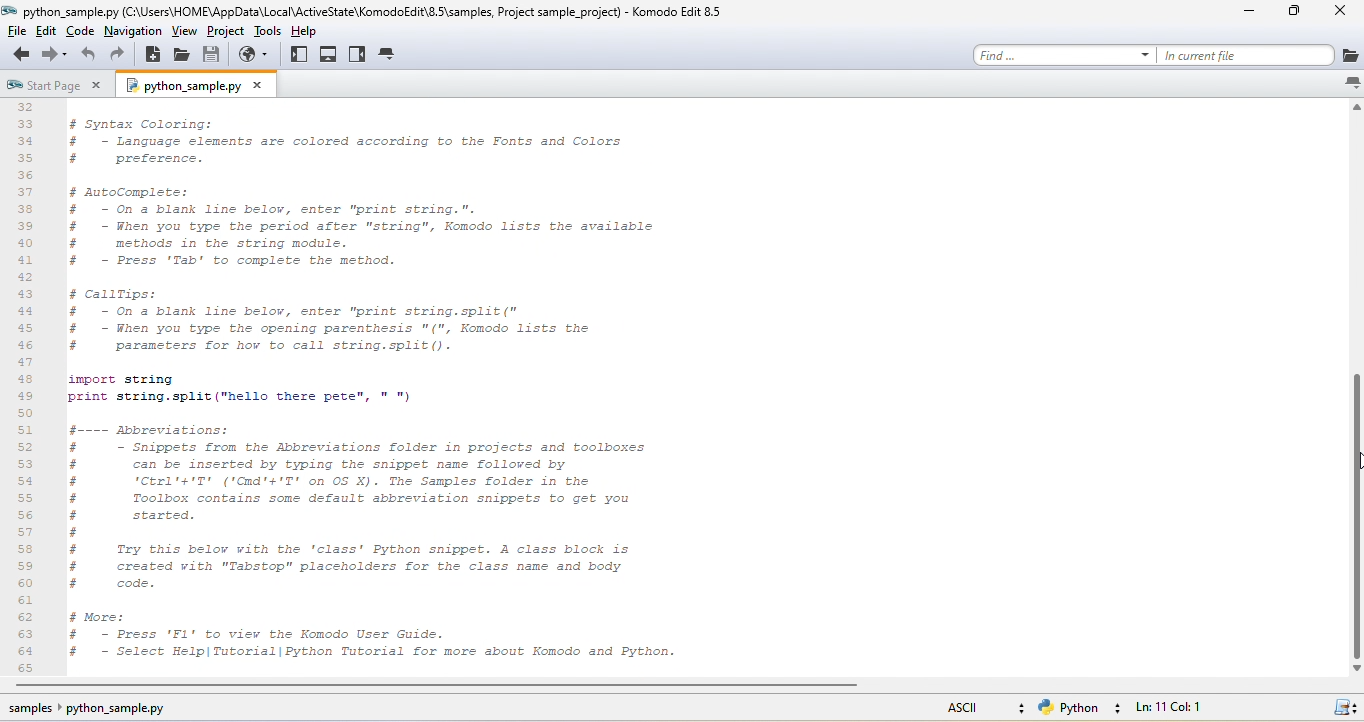 This screenshot has height=722, width=1364. Describe the element at coordinates (1355, 467) in the screenshot. I see `cursor position on mouse up` at that location.